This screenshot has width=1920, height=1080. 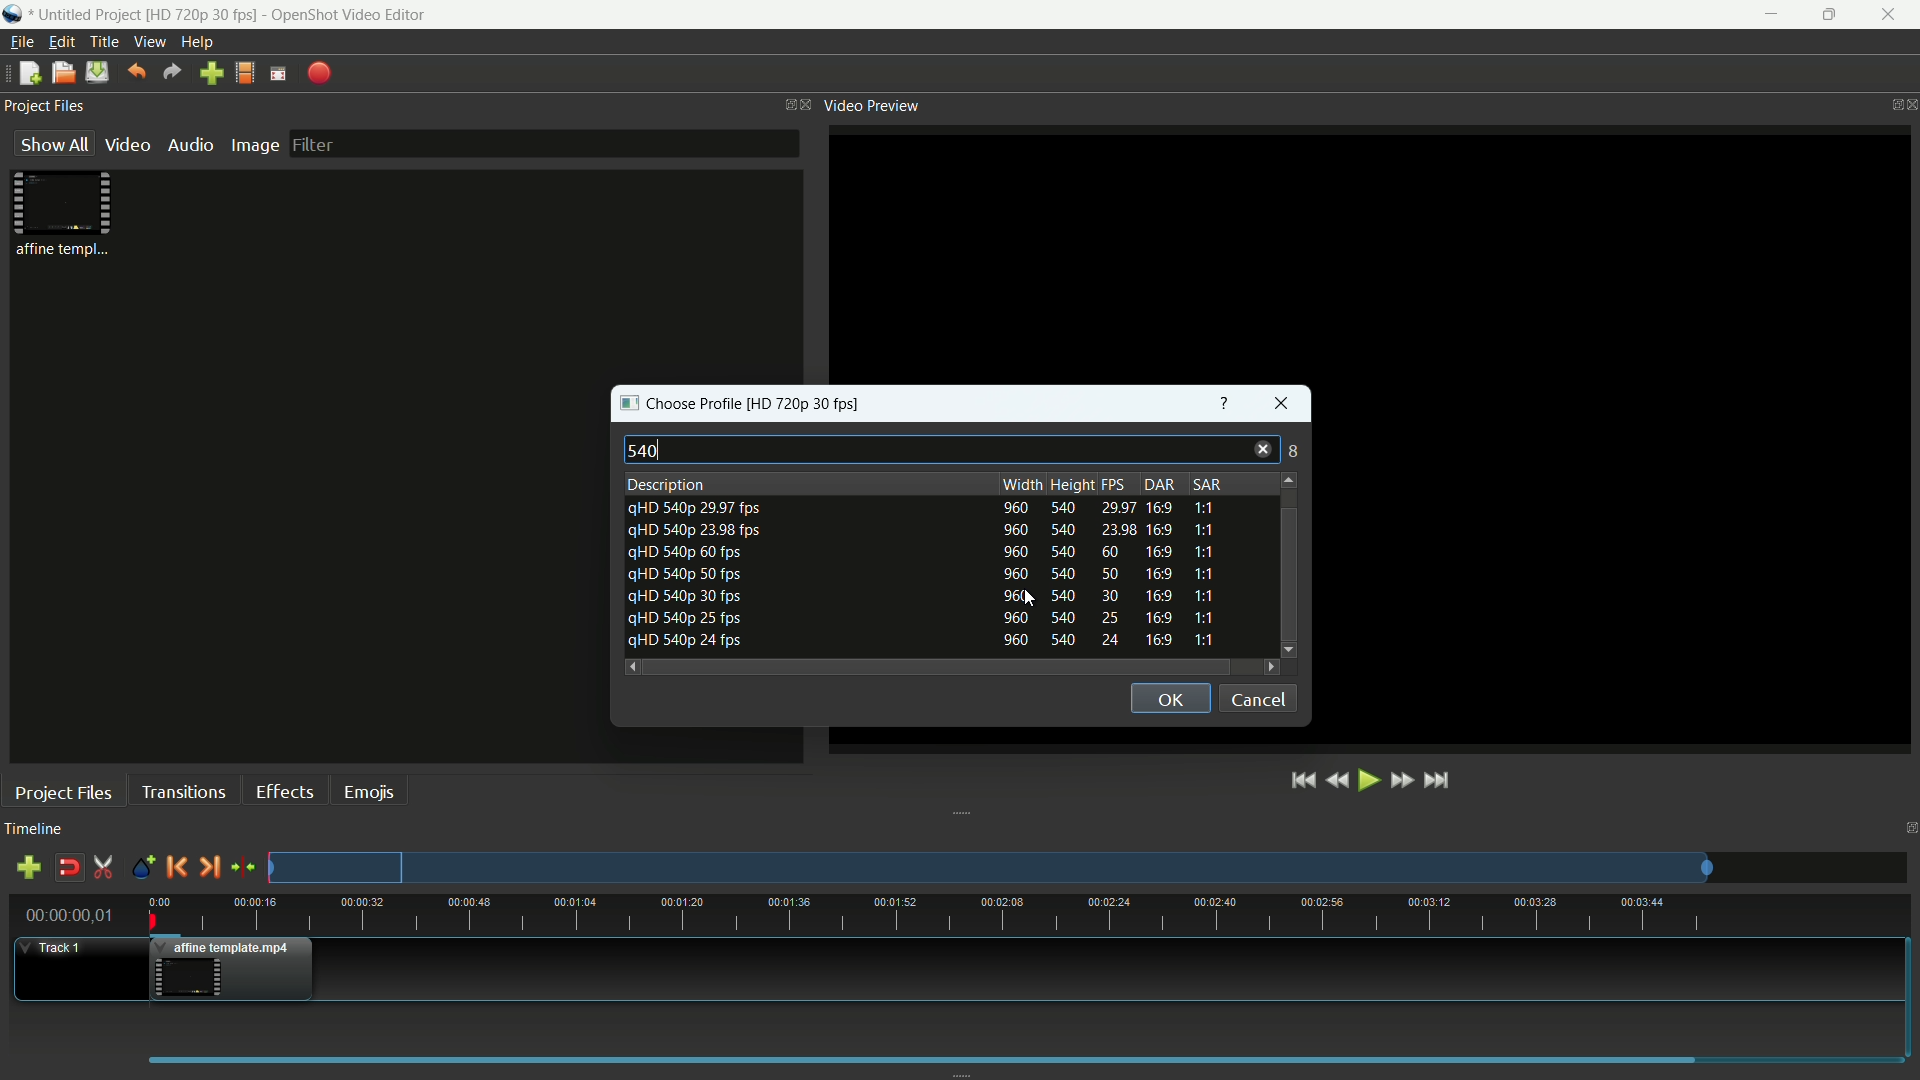 I want to click on close timeline, so click(x=1908, y=829).